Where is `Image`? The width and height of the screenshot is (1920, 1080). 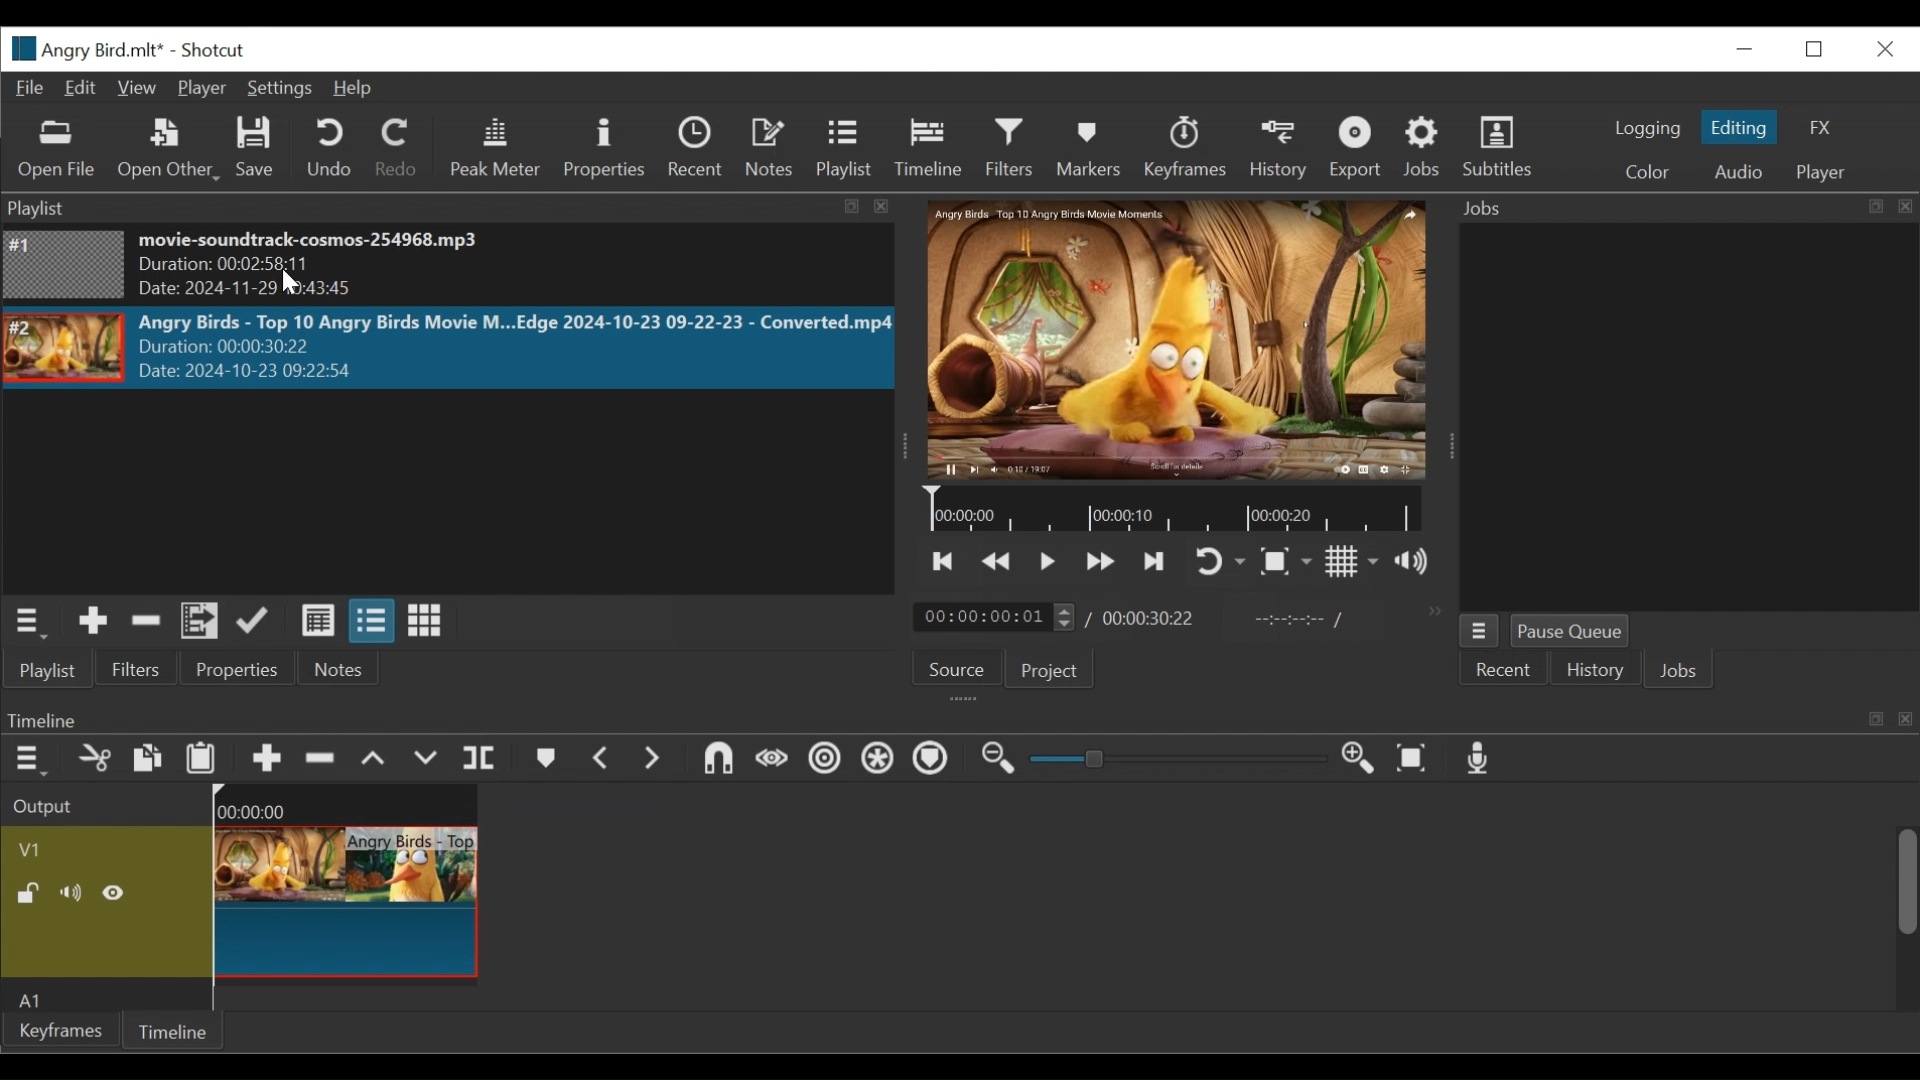
Image is located at coordinates (65, 264).